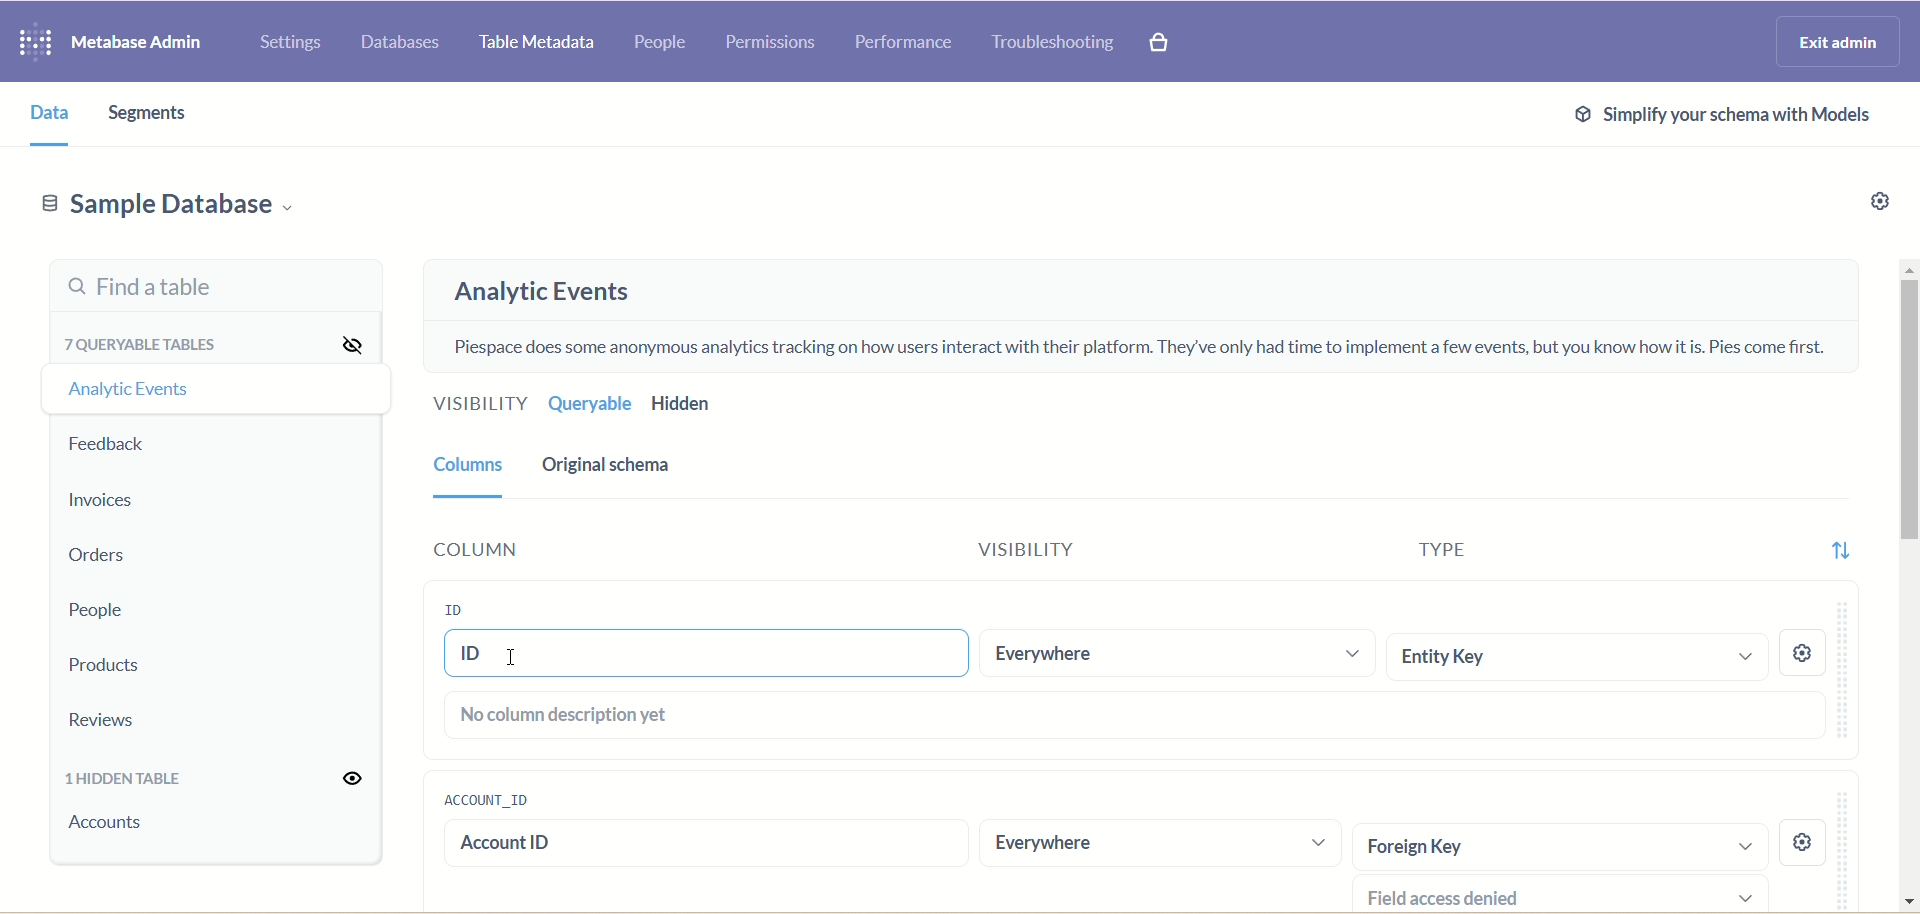 The image size is (1920, 914). What do you see at coordinates (1174, 655) in the screenshot?
I see `Everywhere` at bounding box center [1174, 655].